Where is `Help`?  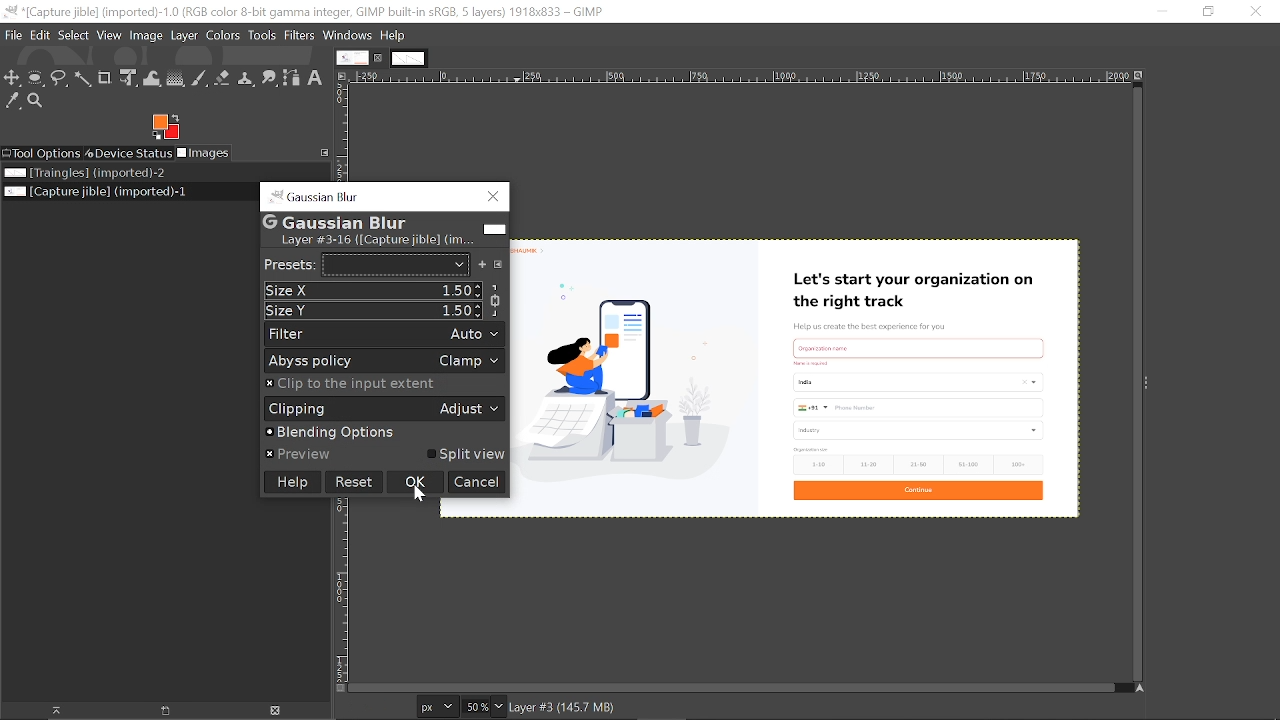
Help is located at coordinates (394, 35).